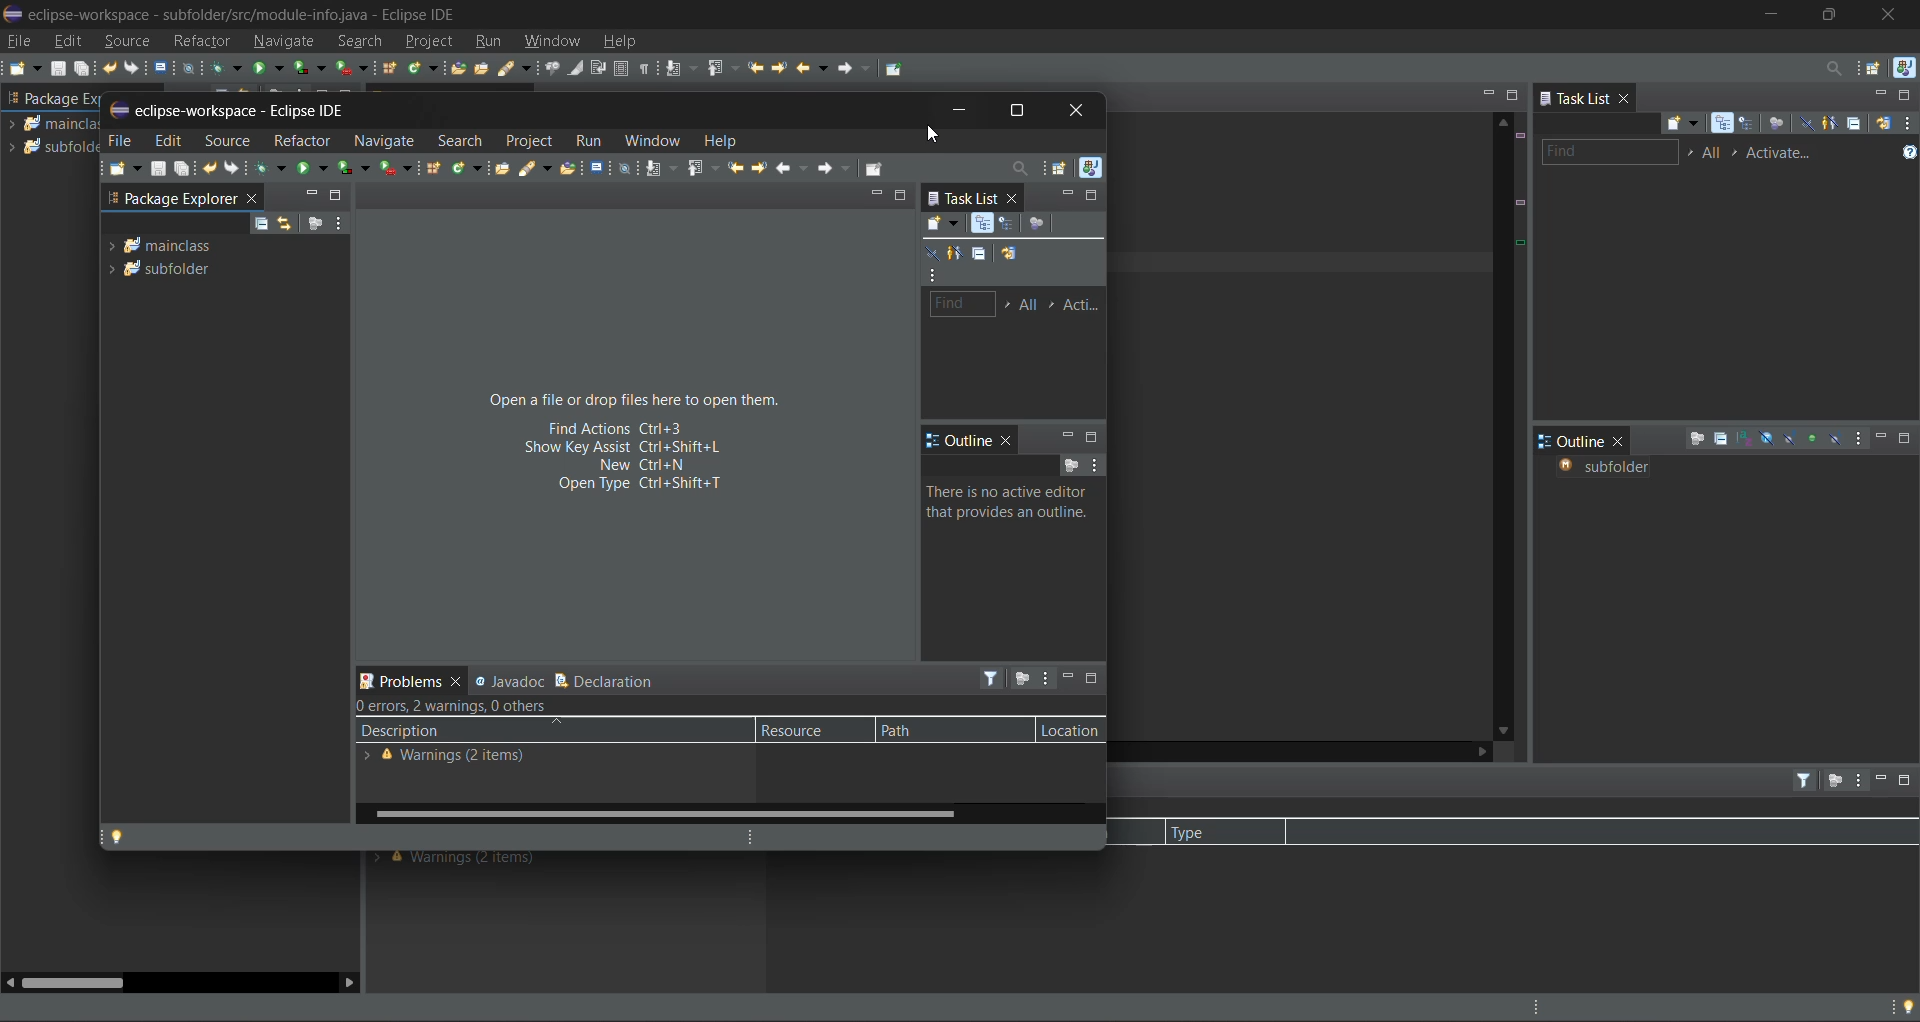 The height and width of the screenshot is (1022, 1920). Describe the element at coordinates (1903, 66) in the screenshot. I see `java` at that location.